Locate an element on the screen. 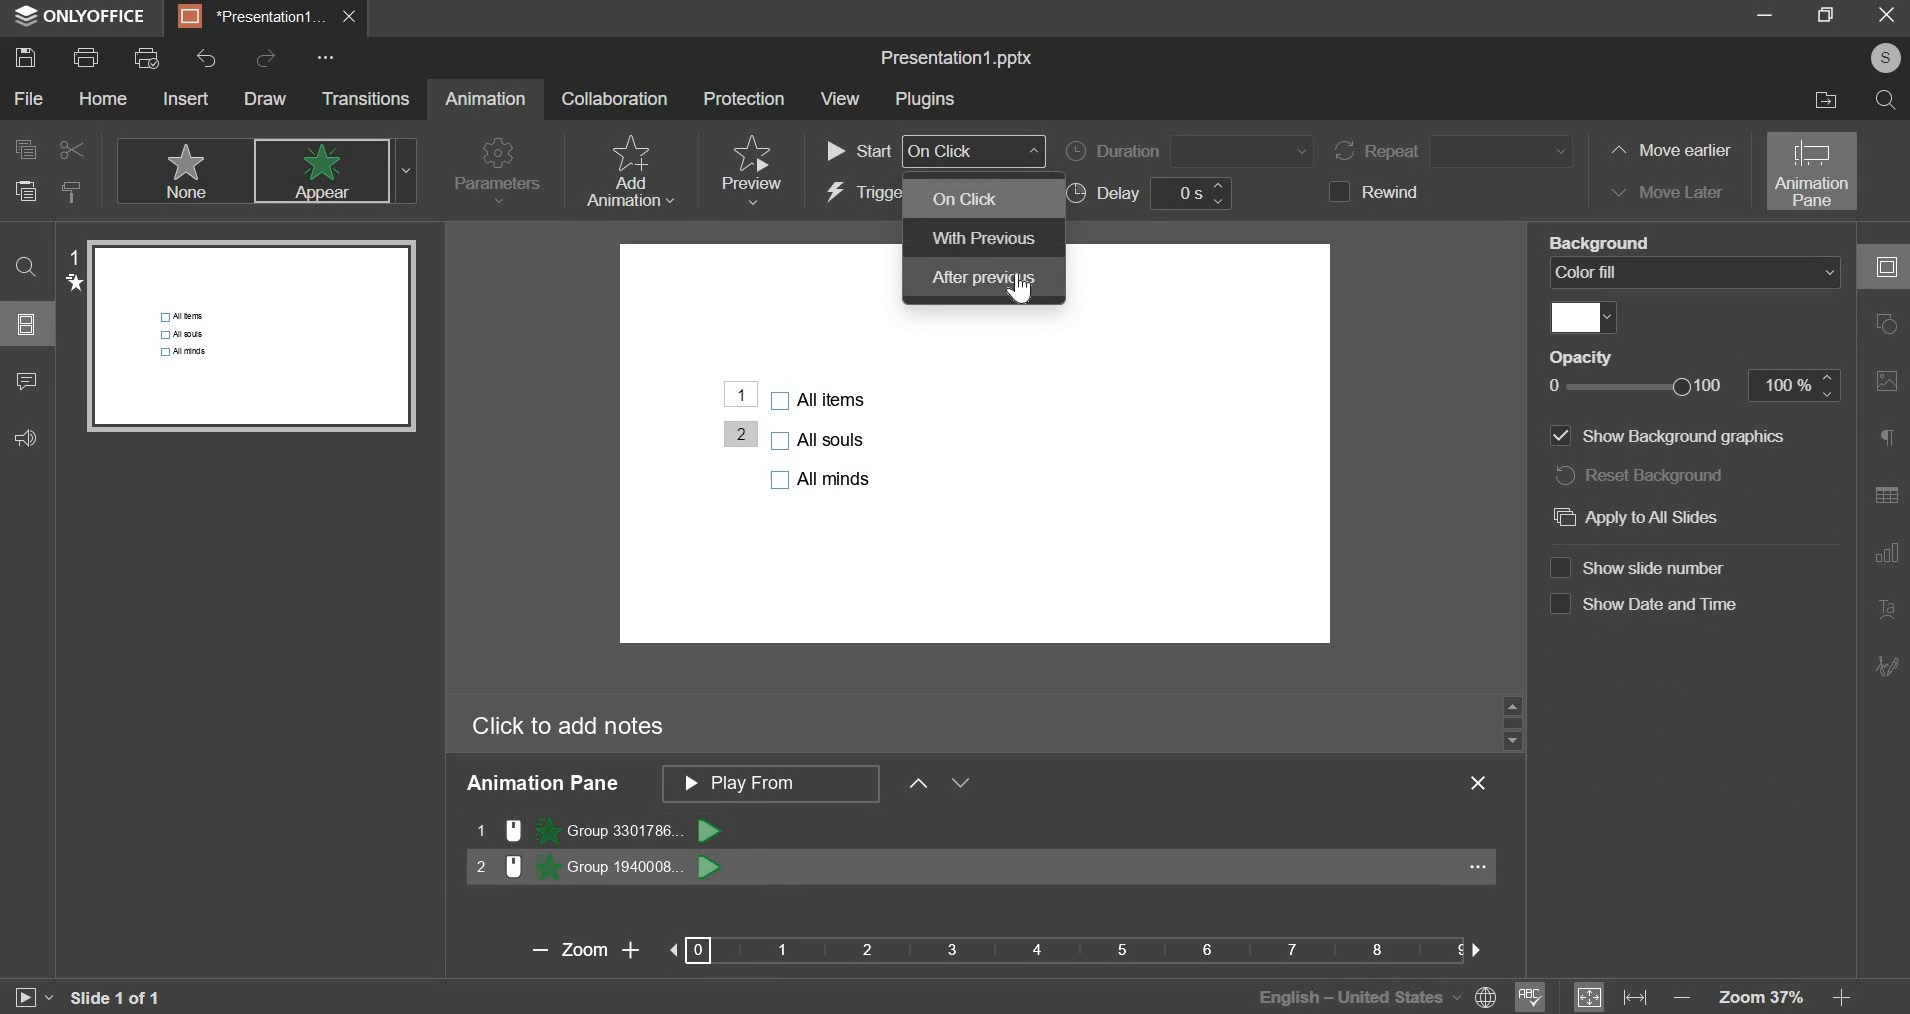  exit is located at coordinates (348, 16).